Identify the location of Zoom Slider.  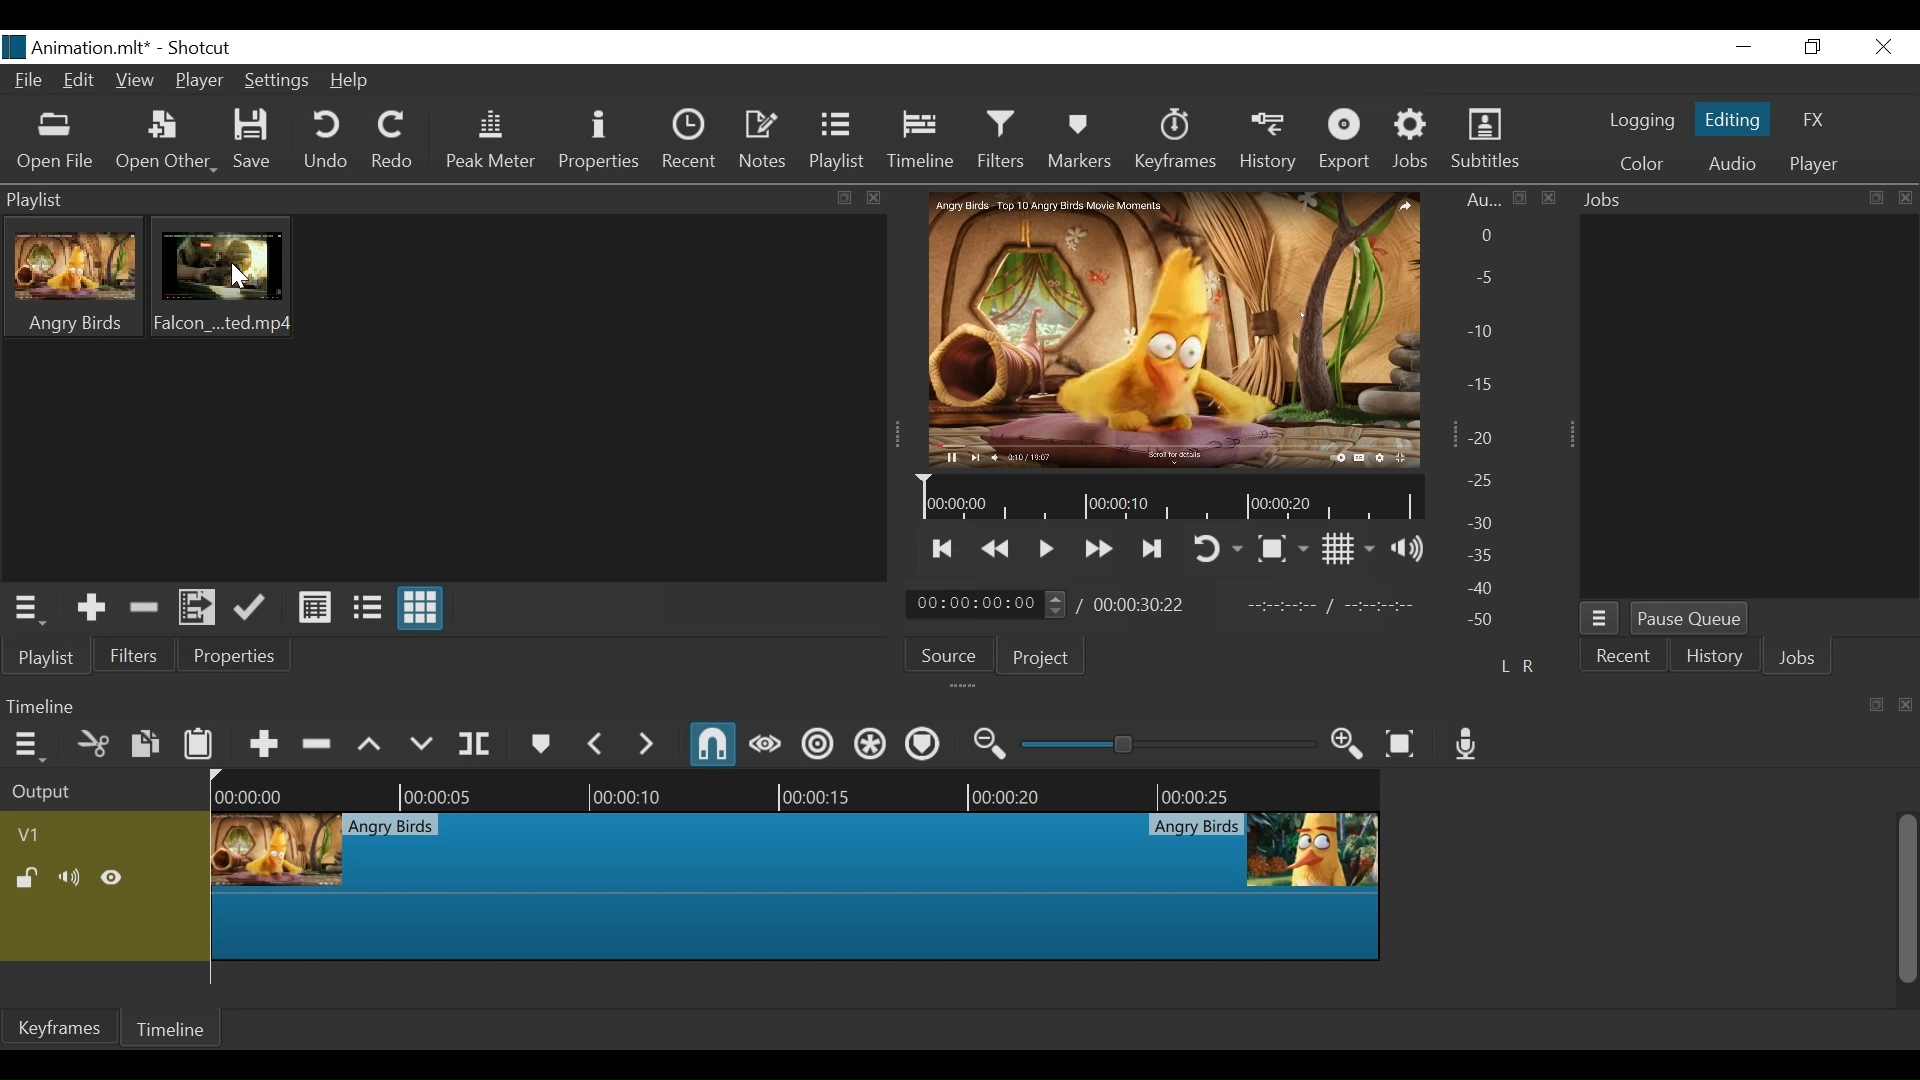
(1168, 743).